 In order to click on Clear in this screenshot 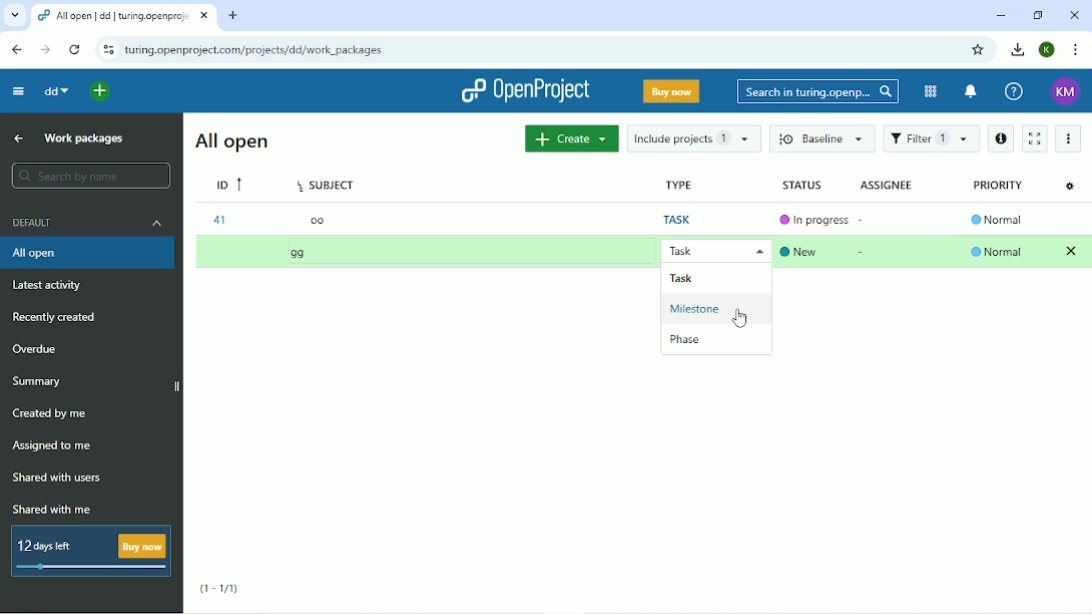, I will do `click(1072, 250)`.